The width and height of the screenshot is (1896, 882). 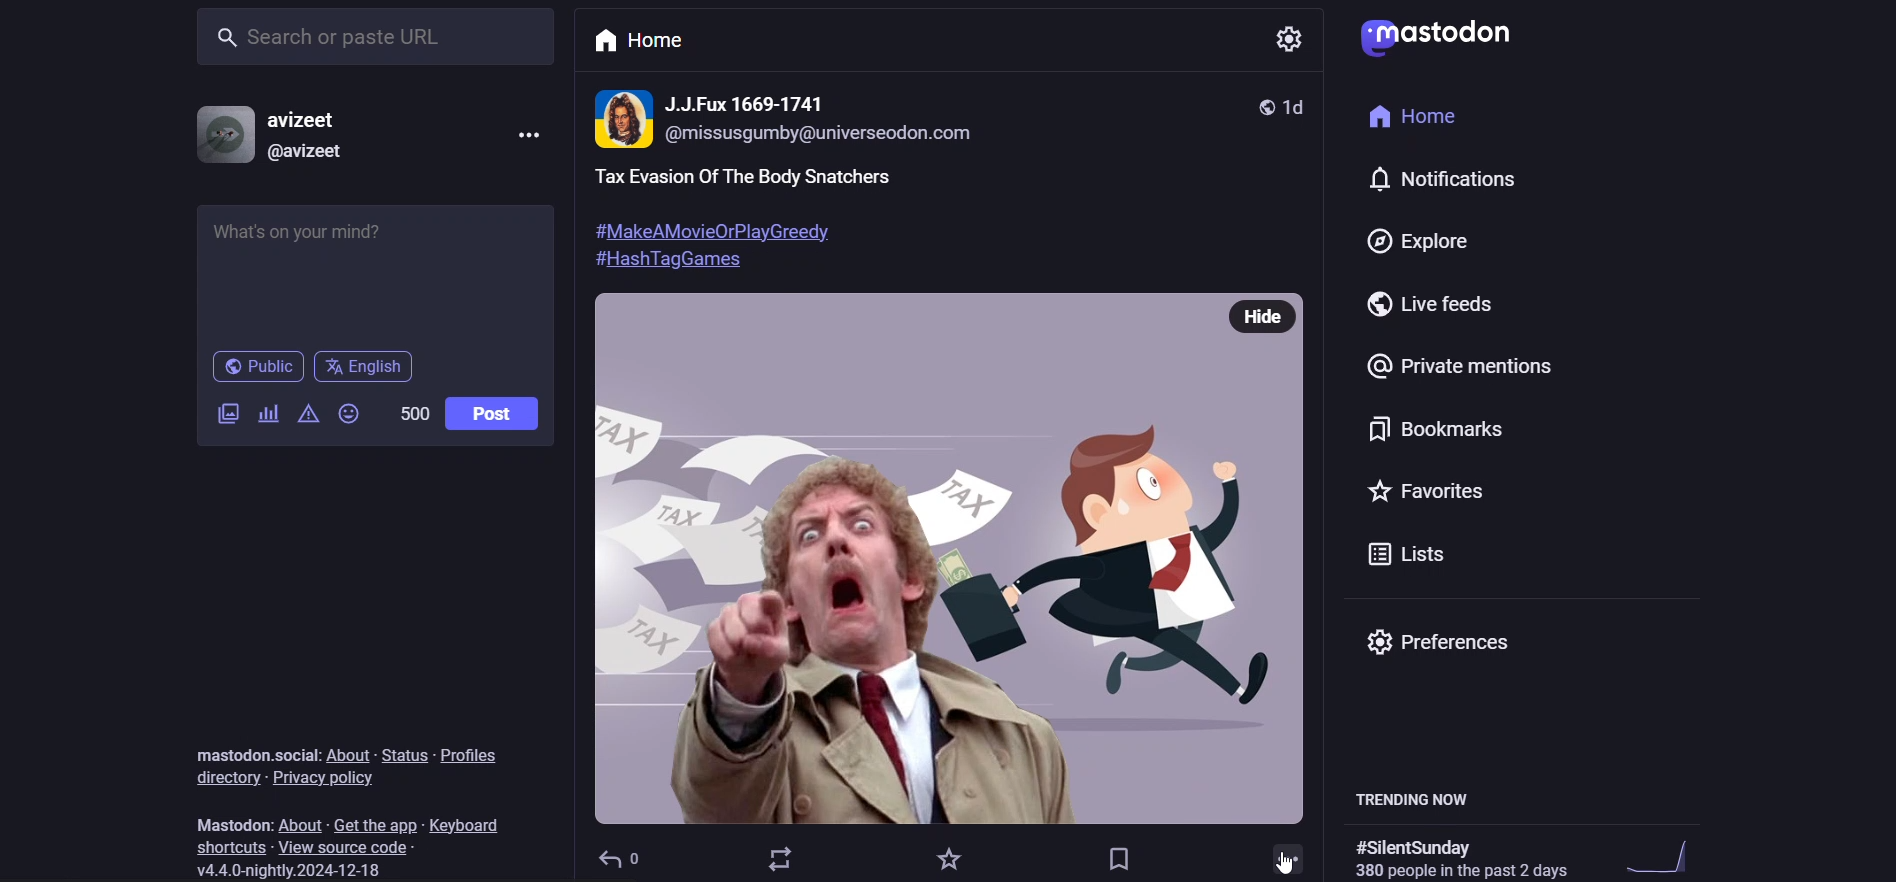 I want to click on explore, so click(x=1416, y=234).